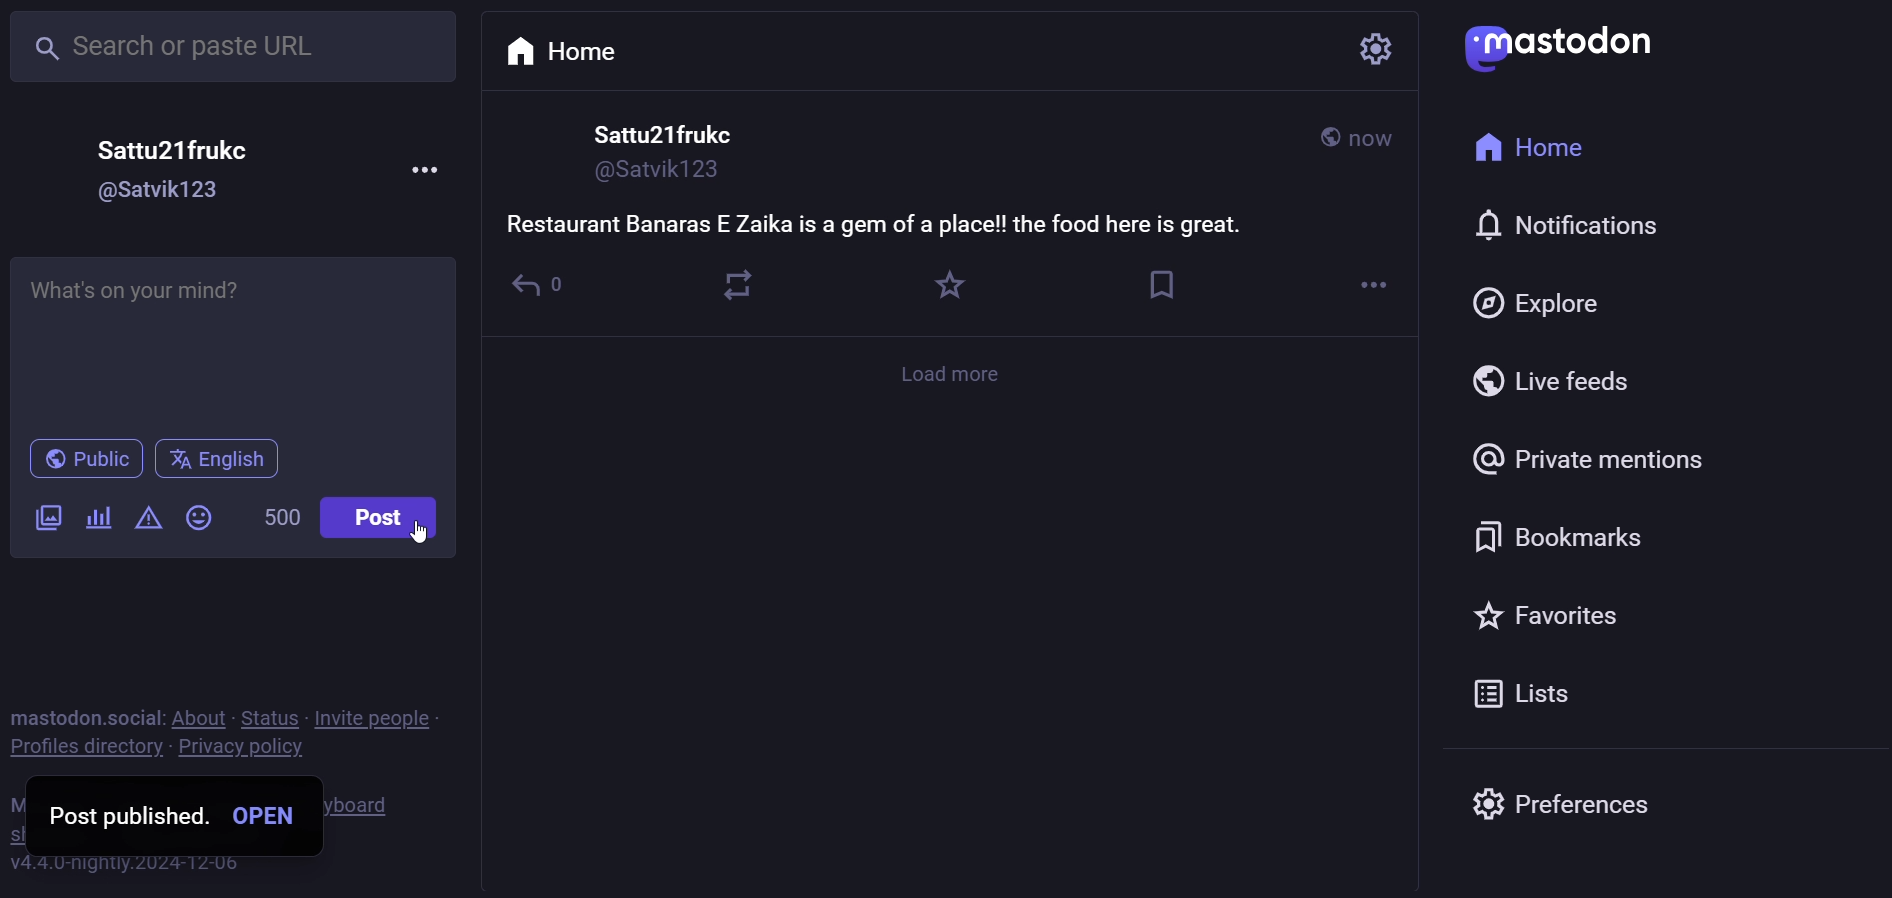 The height and width of the screenshot is (898, 1892). Describe the element at coordinates (201, 716) in the screenshot. I see `About` at that location.